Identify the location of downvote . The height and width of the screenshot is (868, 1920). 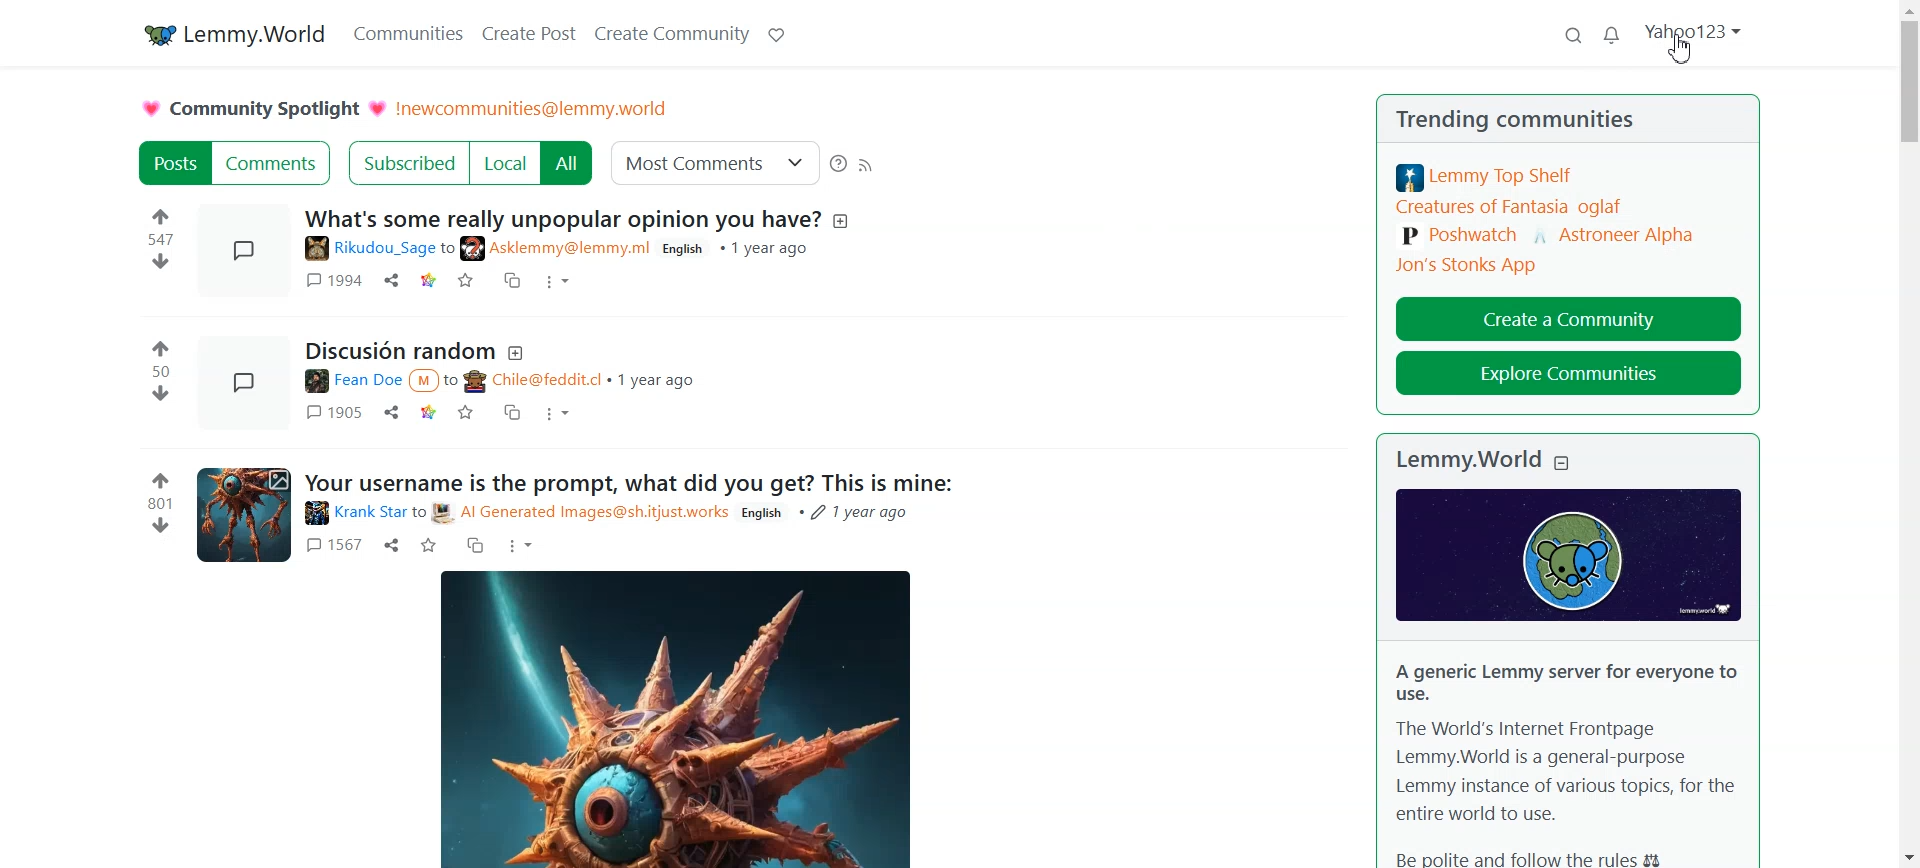
(161, 261).